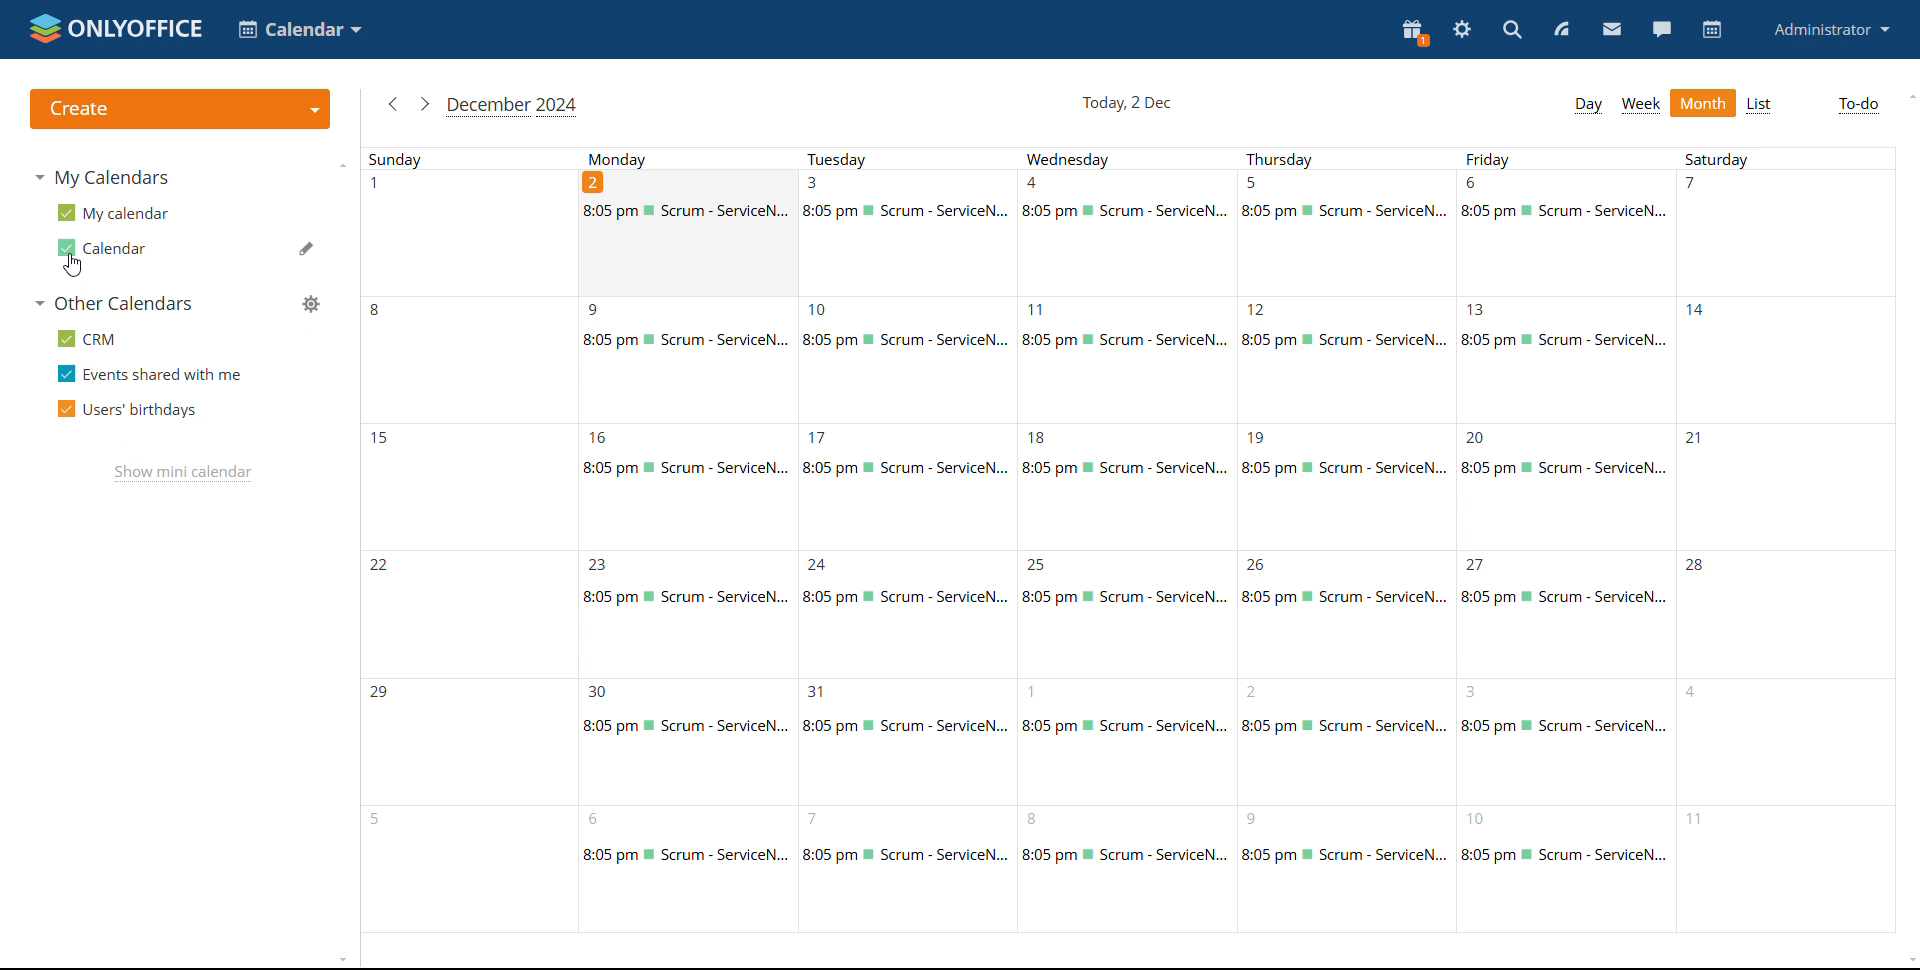 The height and width of the screenshot is (970, 1920). What do you see at coordinates (1908, 97) in the screenshot?
I see `scroll up` at bounding box center [1908, 97].